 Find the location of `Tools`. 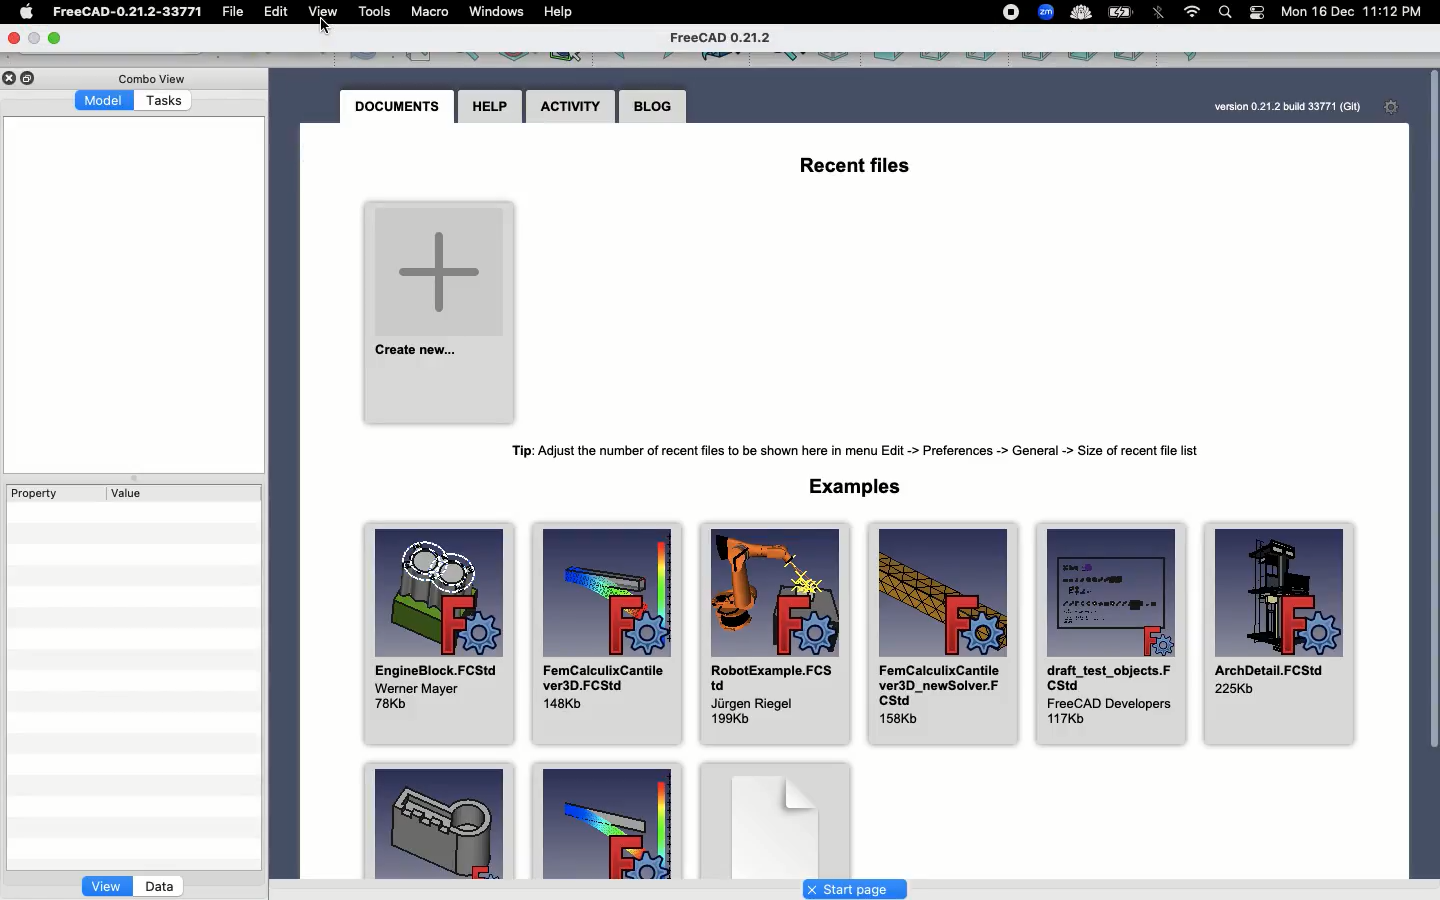

Tools is located at coordinates (373, 12).